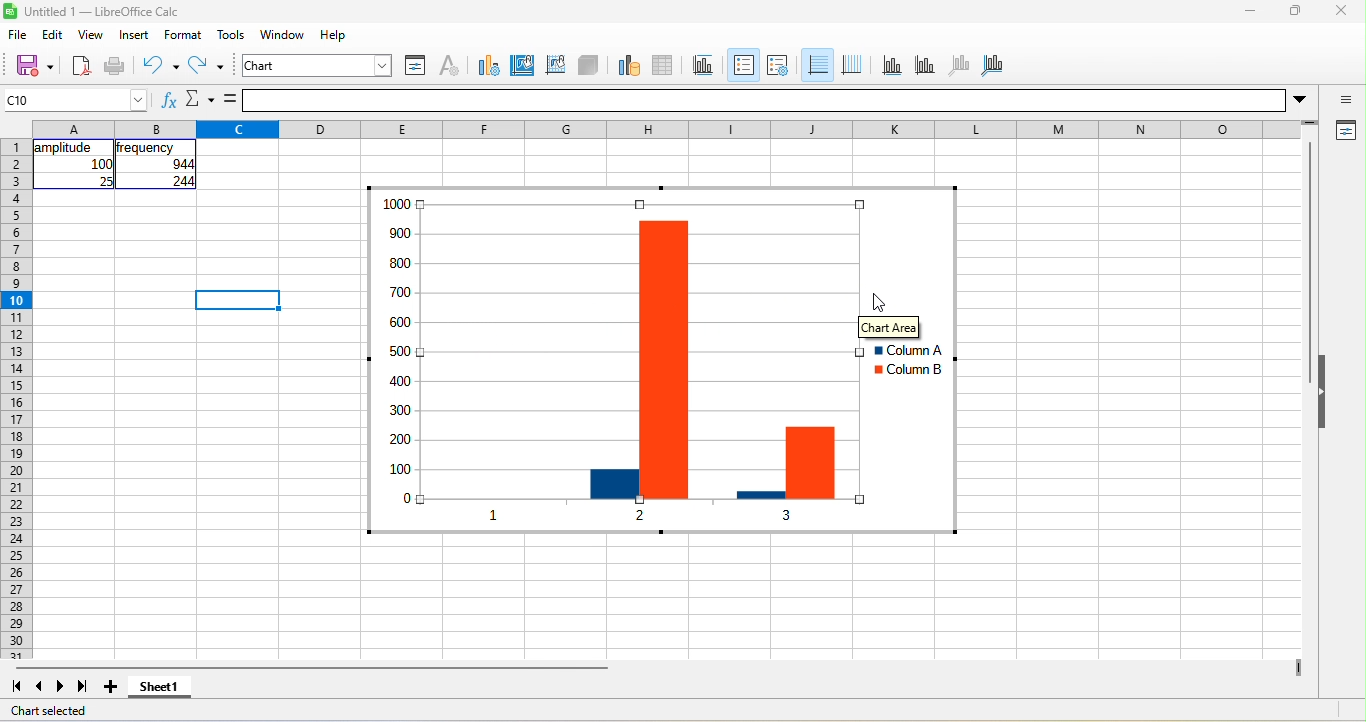 This screenshot has height=722, width=1366. What do you see at coordinates (903, 351) in the screenshot?
I see `column a` at bounding box center [903, 351].